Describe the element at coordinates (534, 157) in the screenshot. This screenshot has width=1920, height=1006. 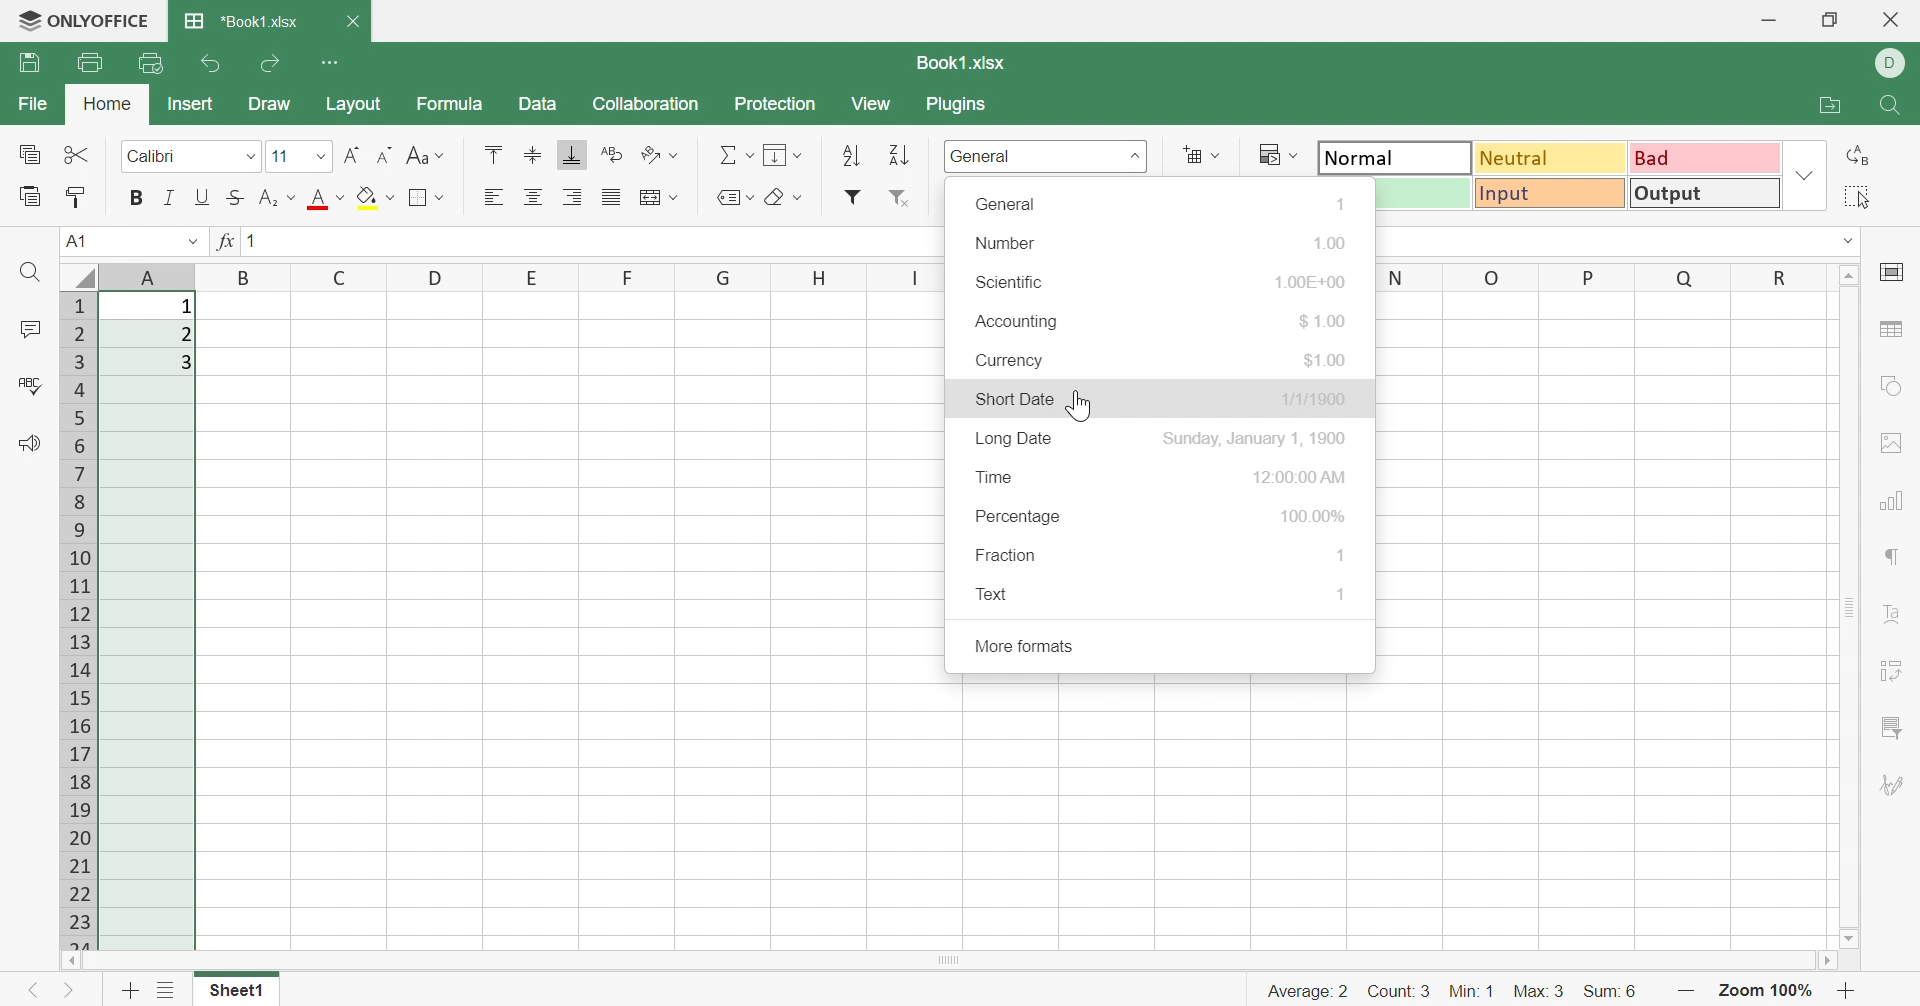
I see `Align middle` at that location.